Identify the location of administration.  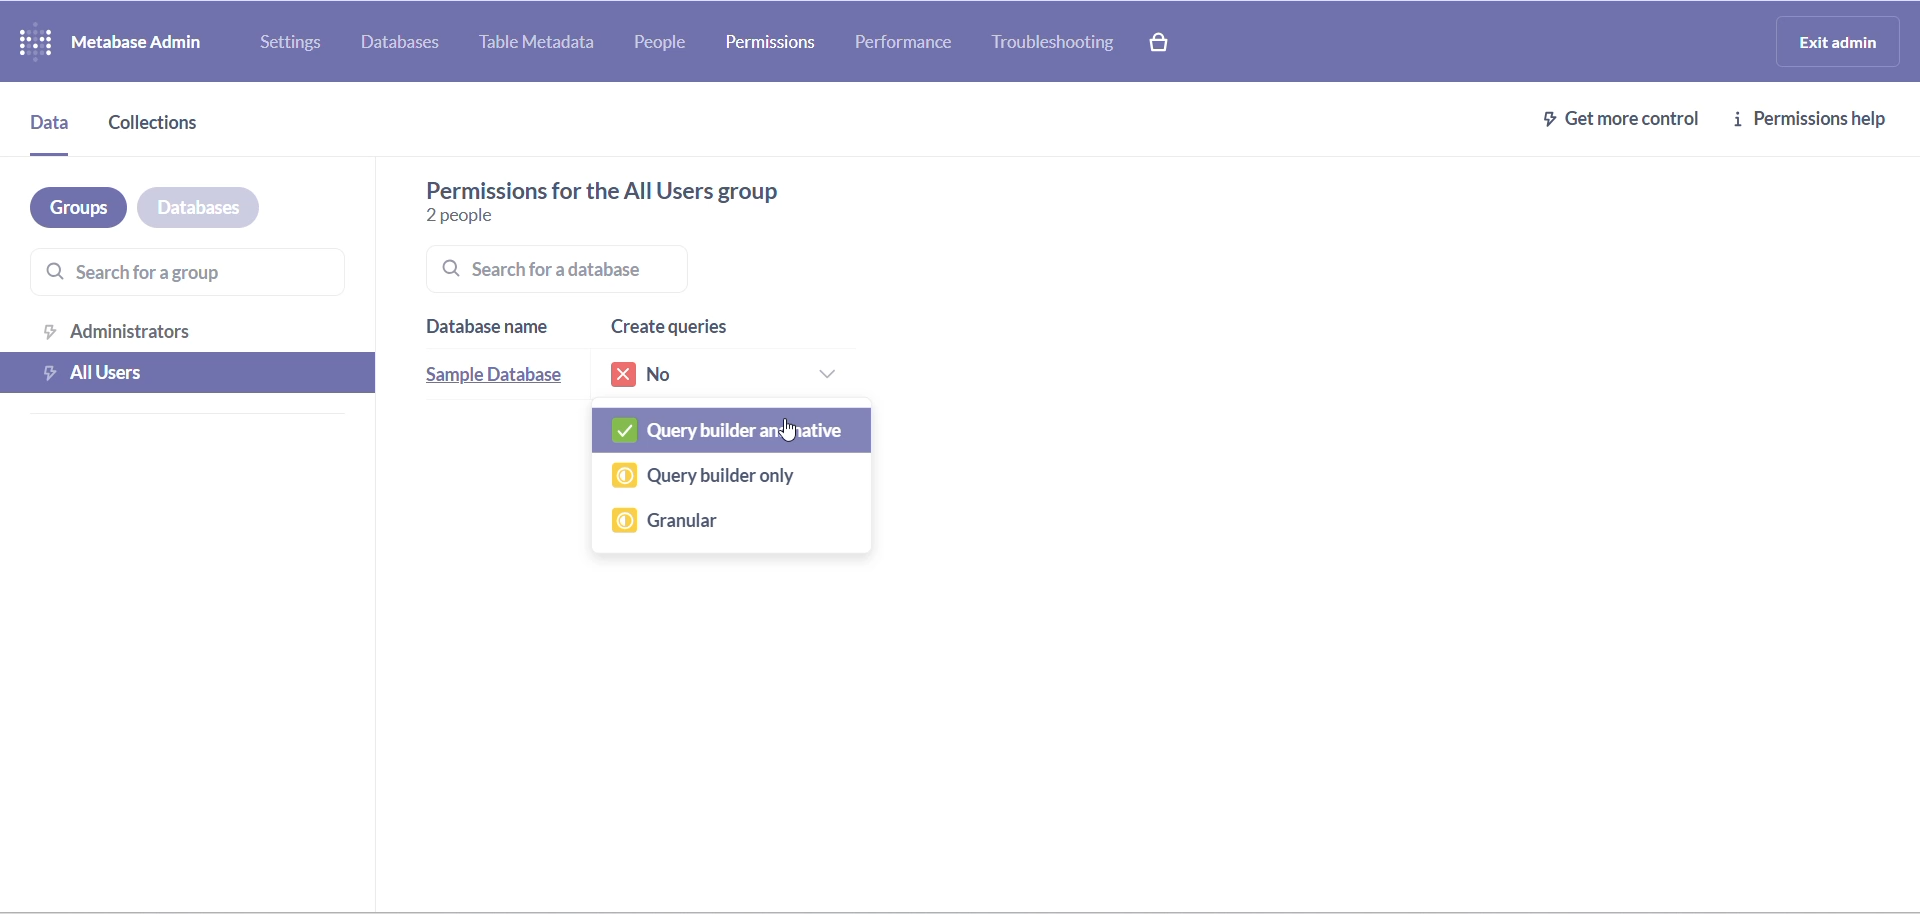
(197, 330).